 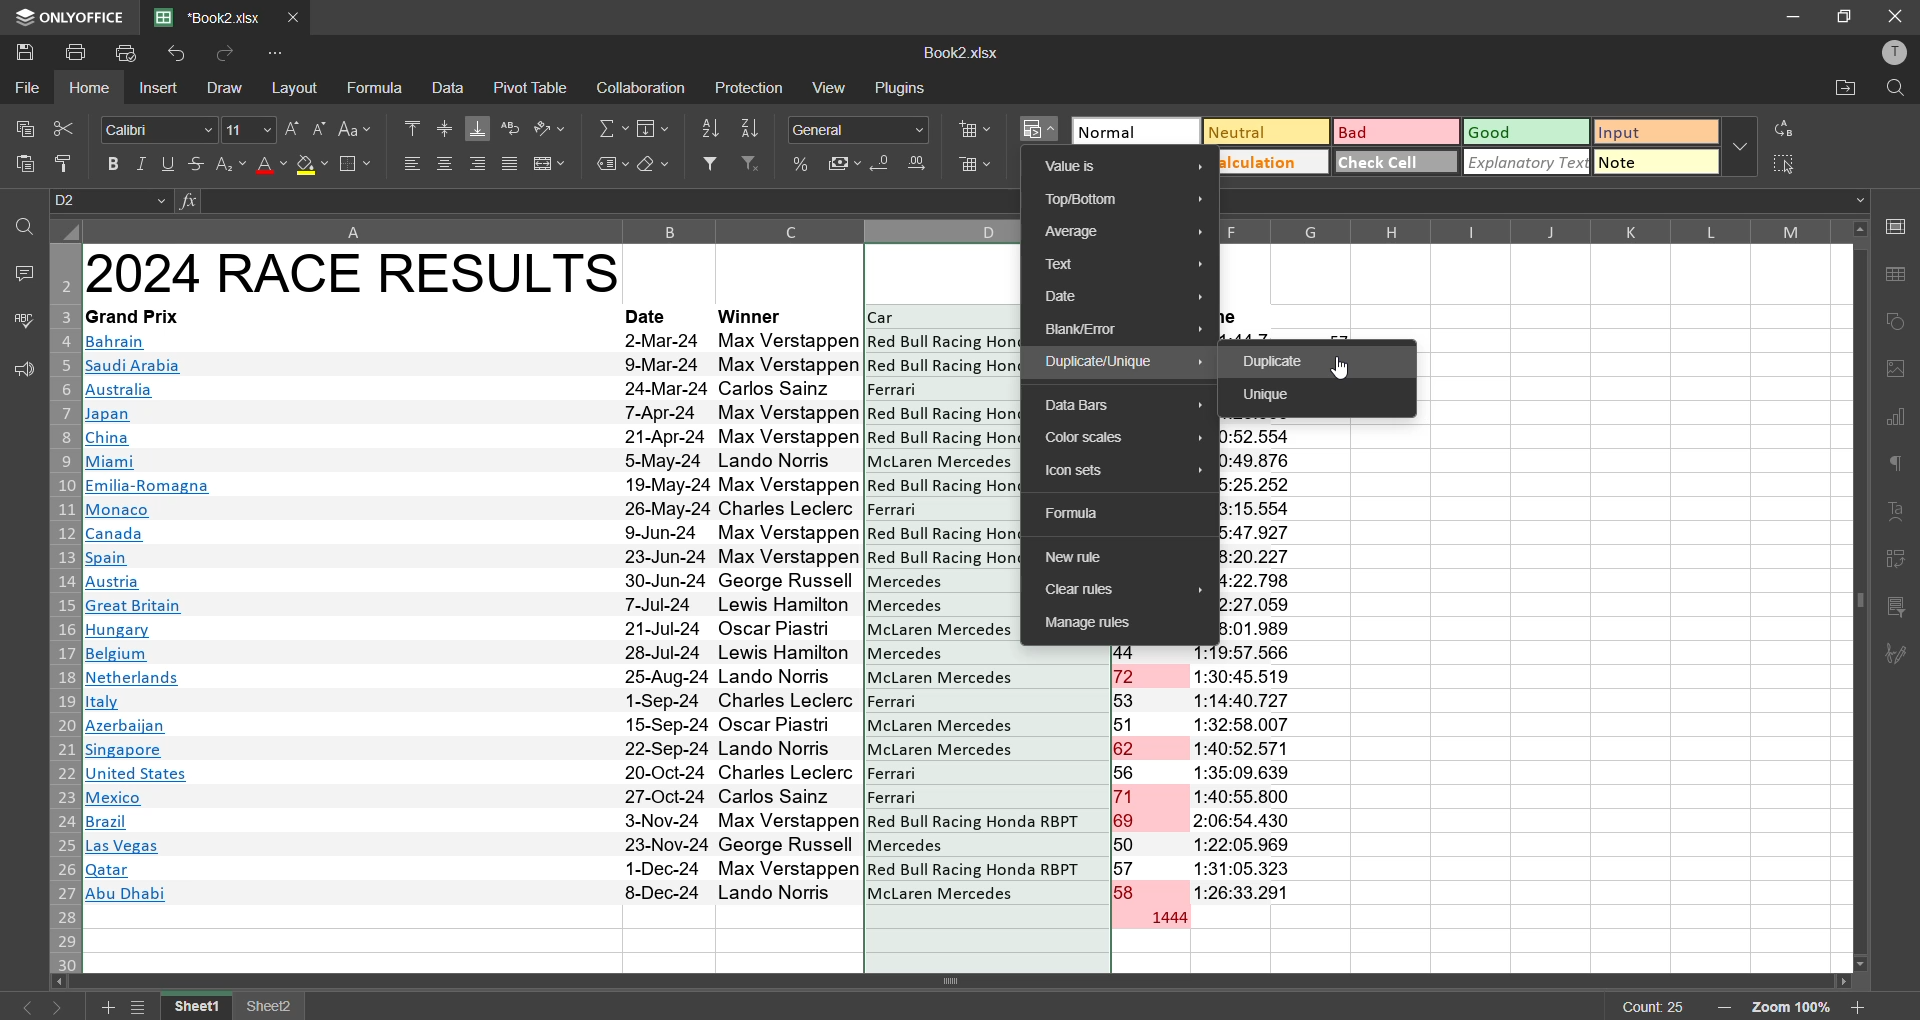 What do you see at coordinates (790, 618) in the screenshot?
I see `Racer’s name` at bounding box center [790, 618].